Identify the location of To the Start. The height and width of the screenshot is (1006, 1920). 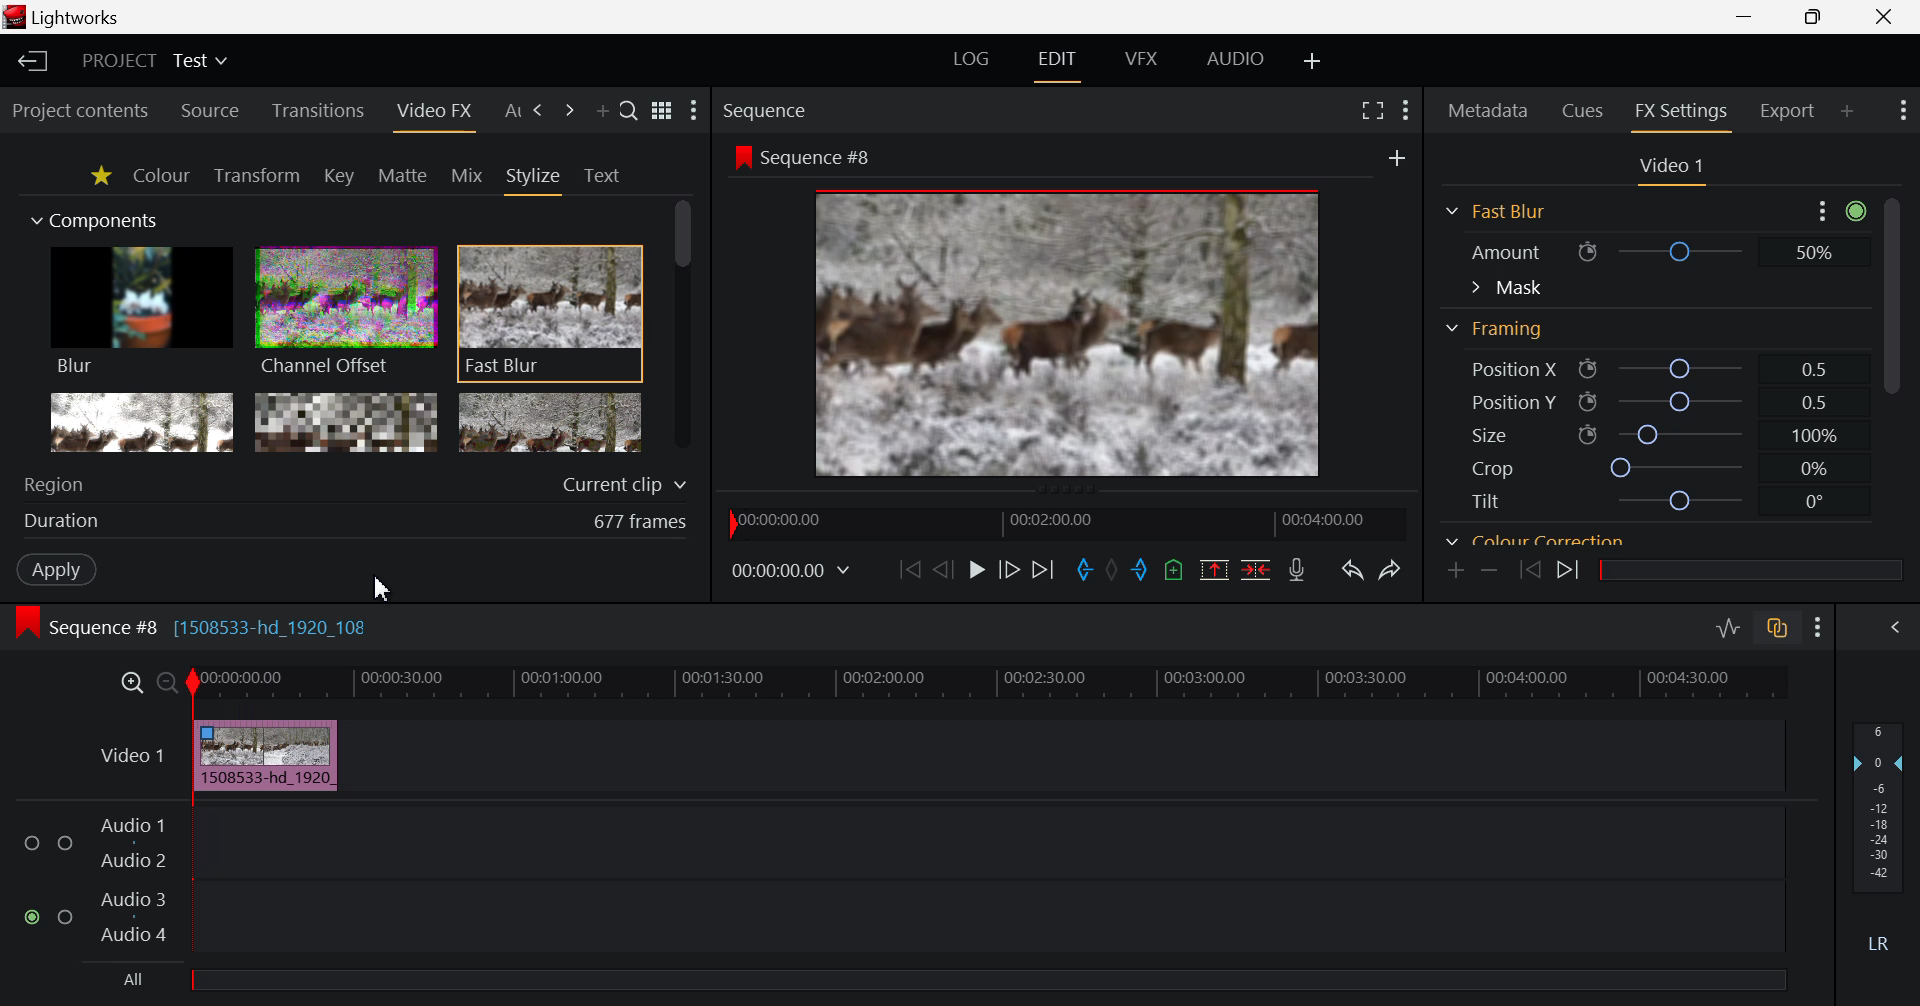
(908, 571).